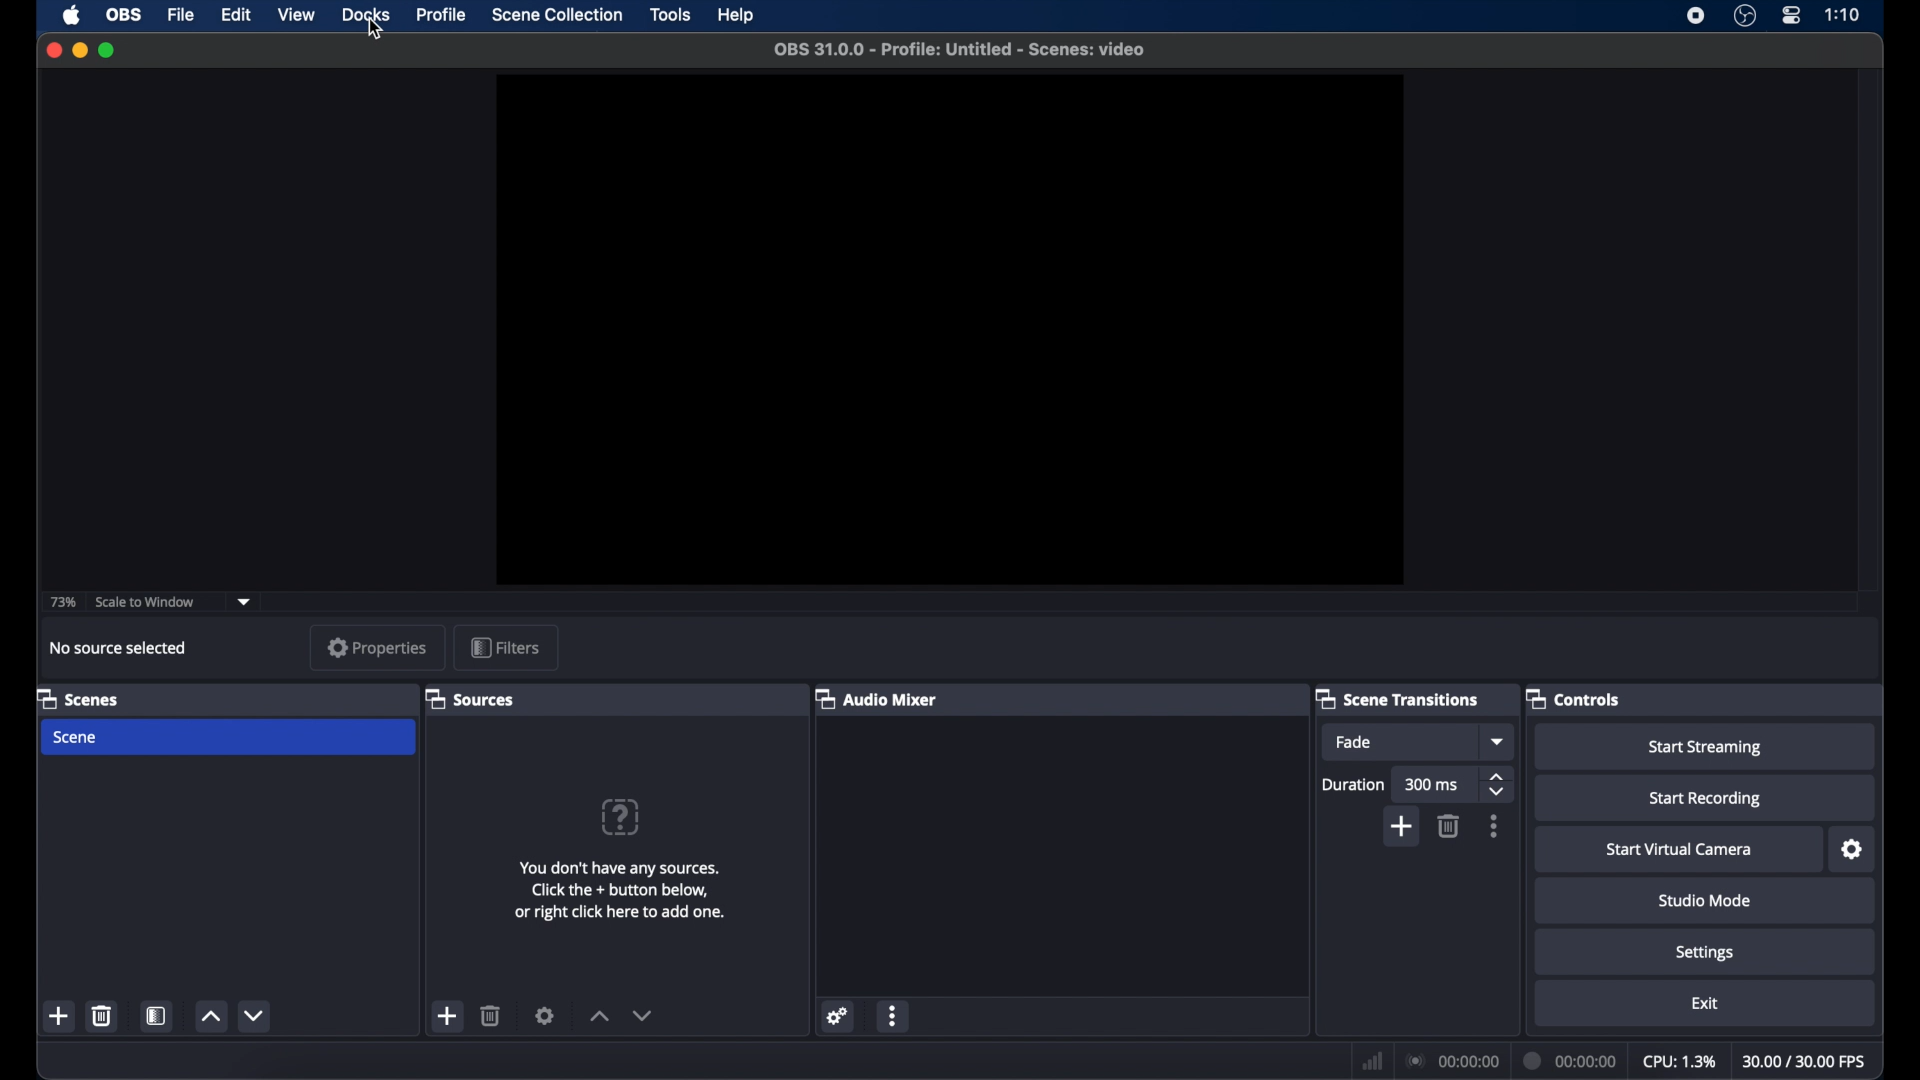 The height and width of the screenshot is (1080, 1920). I want to click on view, so click(295, 14).